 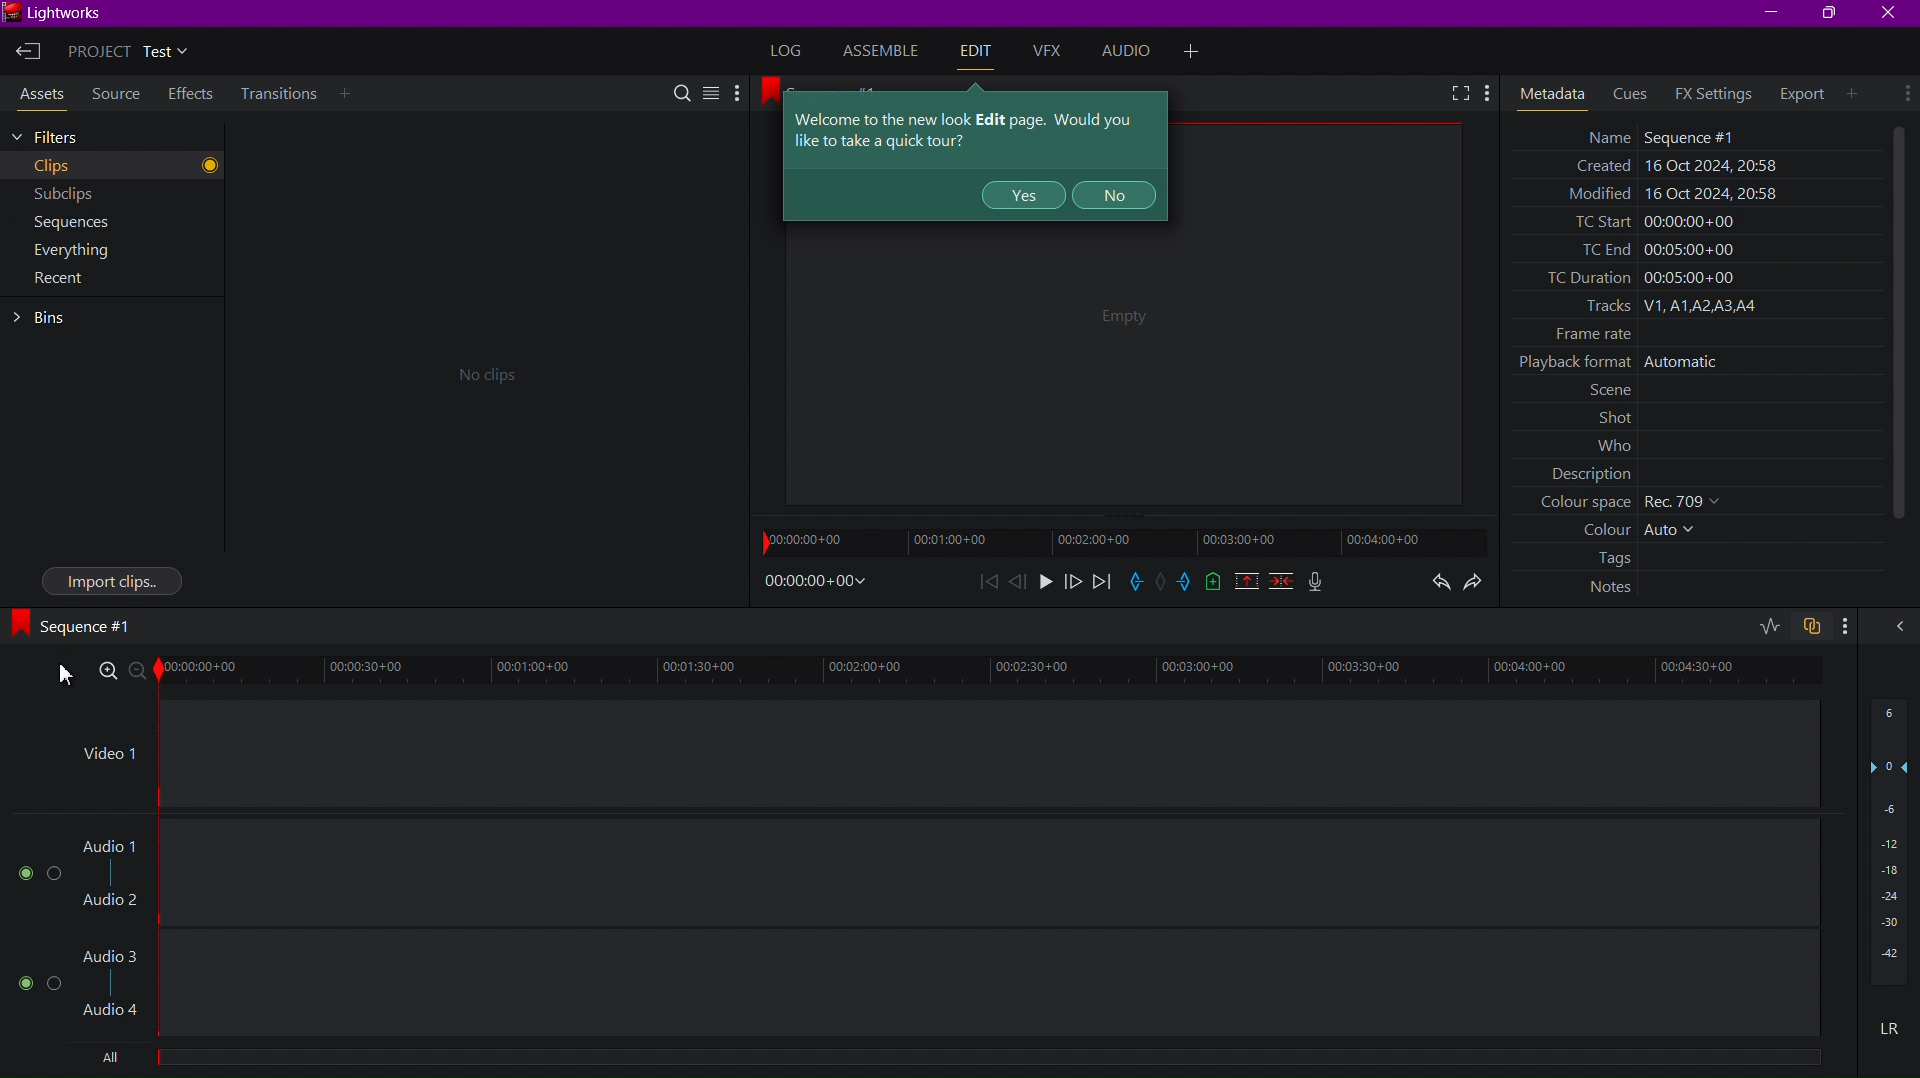 I want to click on Audio 3, so click(x=110, y=954).